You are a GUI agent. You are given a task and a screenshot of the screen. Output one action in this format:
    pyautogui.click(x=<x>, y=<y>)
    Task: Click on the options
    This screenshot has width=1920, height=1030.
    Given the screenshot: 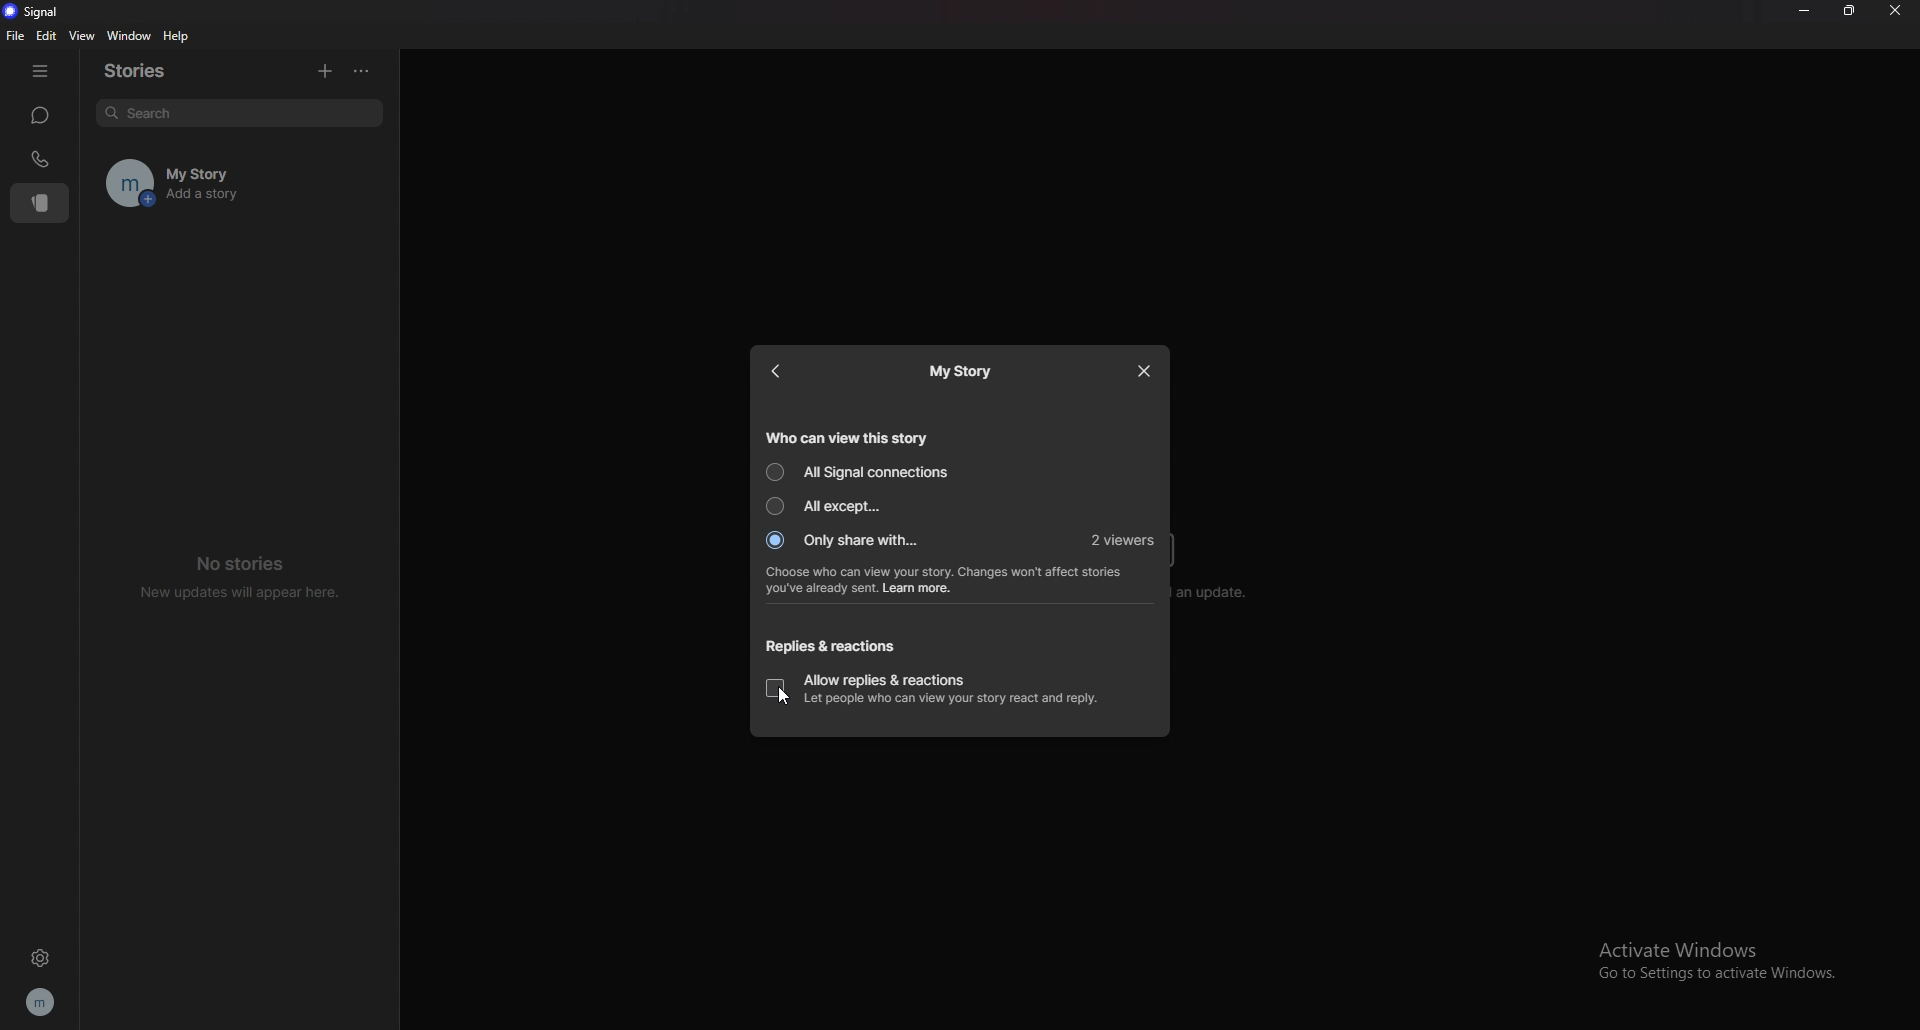 What is the action you would take?
    pyautogui.click(x=361, y=71)
    